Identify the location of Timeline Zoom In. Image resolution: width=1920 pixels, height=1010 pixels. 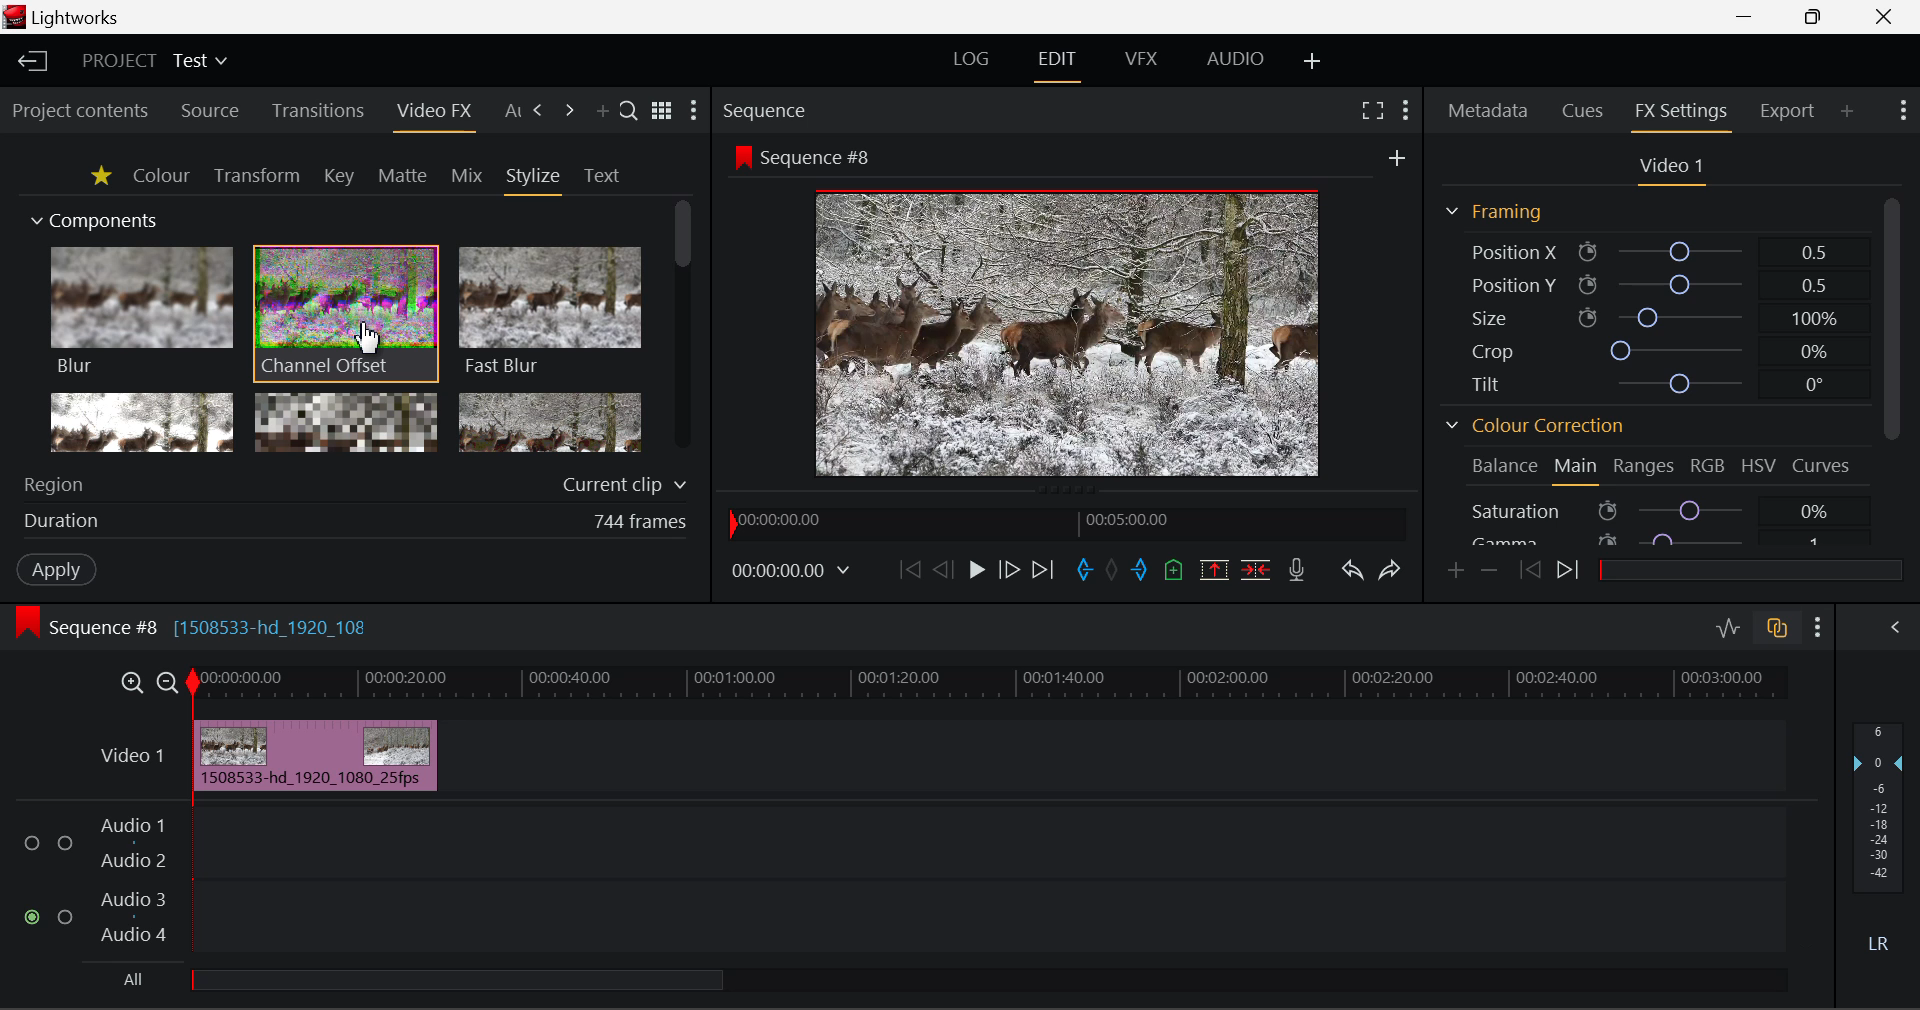
(131, 685).